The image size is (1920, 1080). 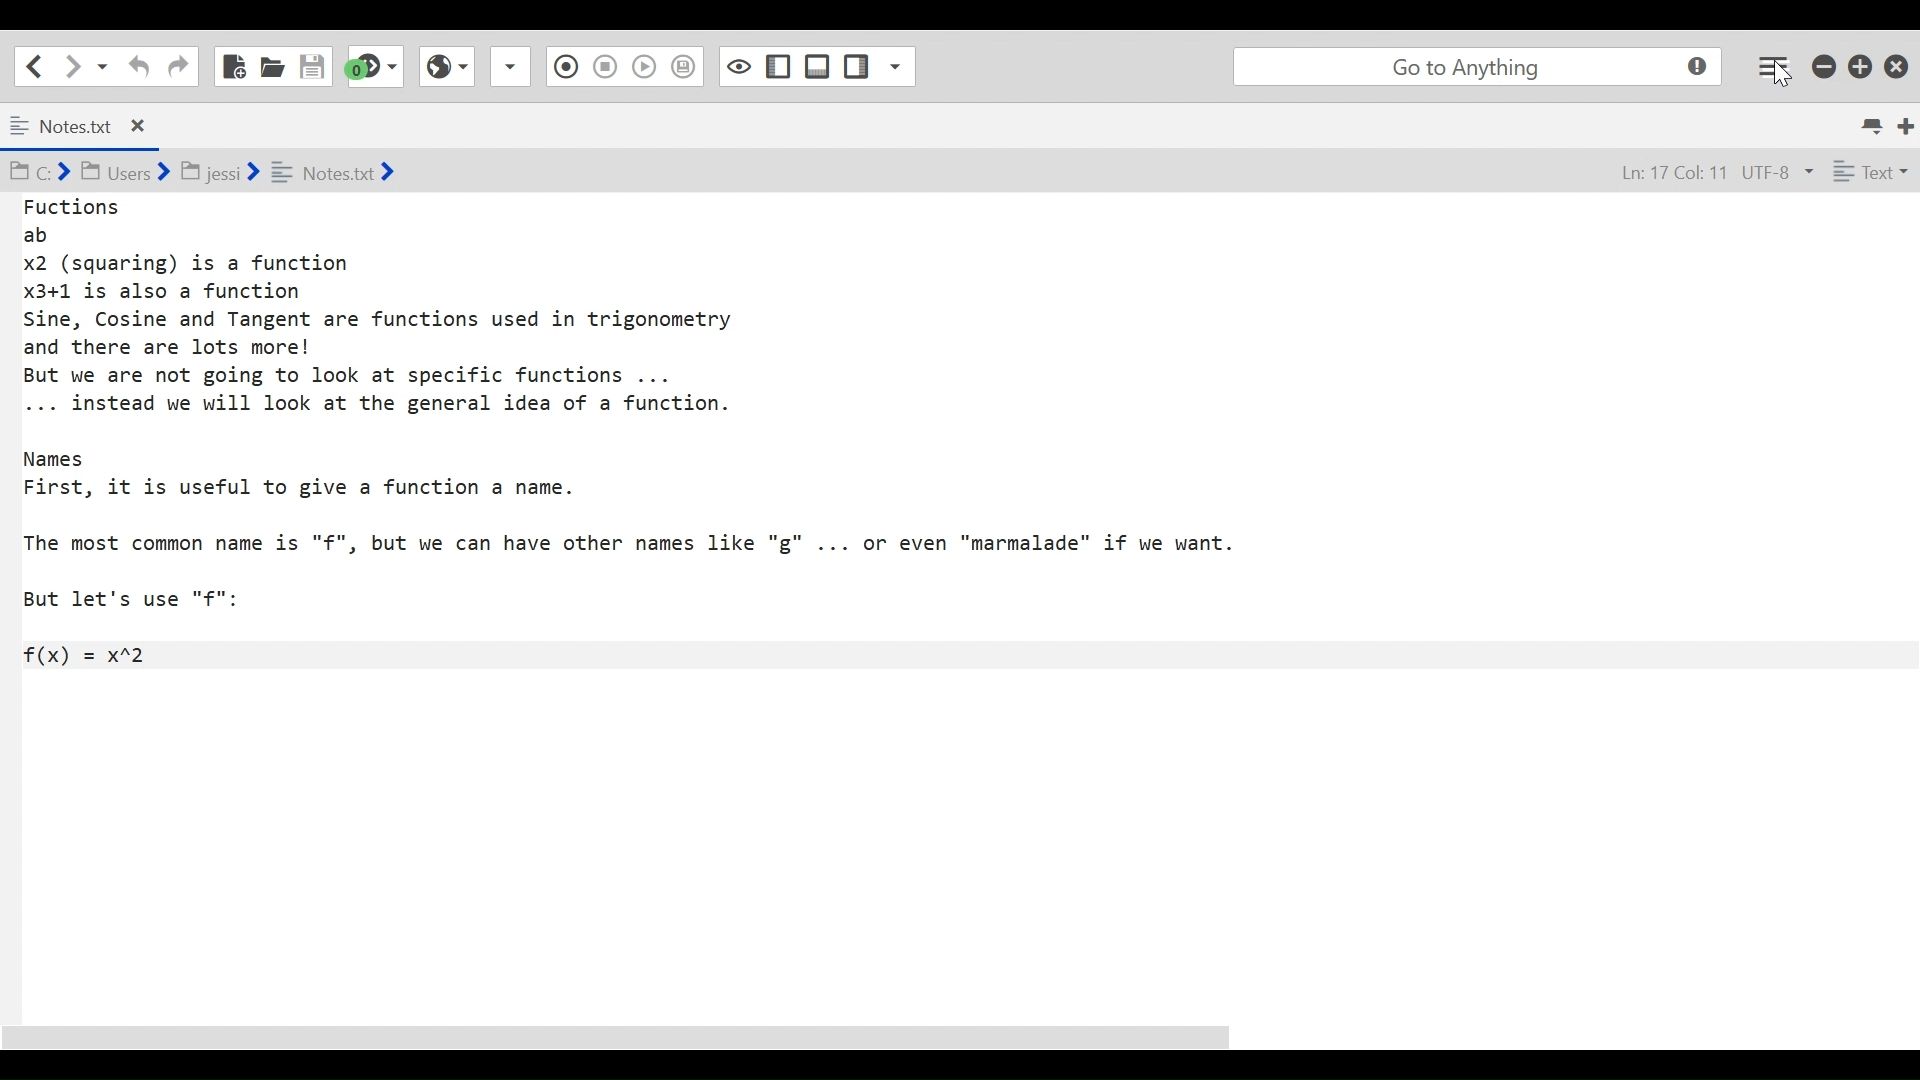 What do you see at coordinates (1775, 65) in the screenshot?
I see `Application menu` at bounding box center [1775, 65].